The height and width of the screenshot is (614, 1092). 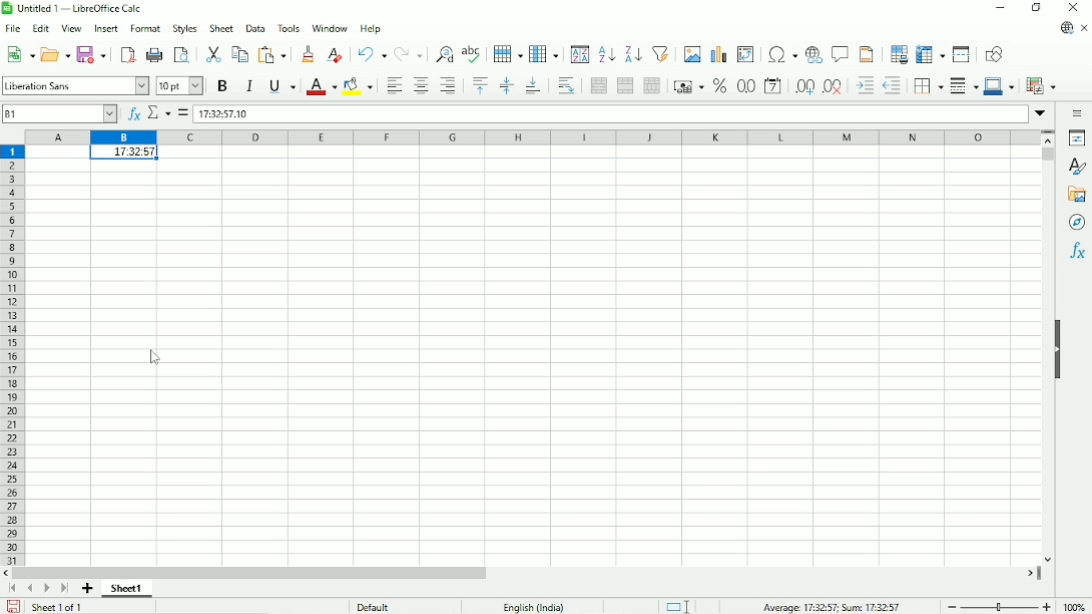 What do you see at coordinates (772, 86) in the screenshot?
I see `Format as date` at bounding box center [772, 86].